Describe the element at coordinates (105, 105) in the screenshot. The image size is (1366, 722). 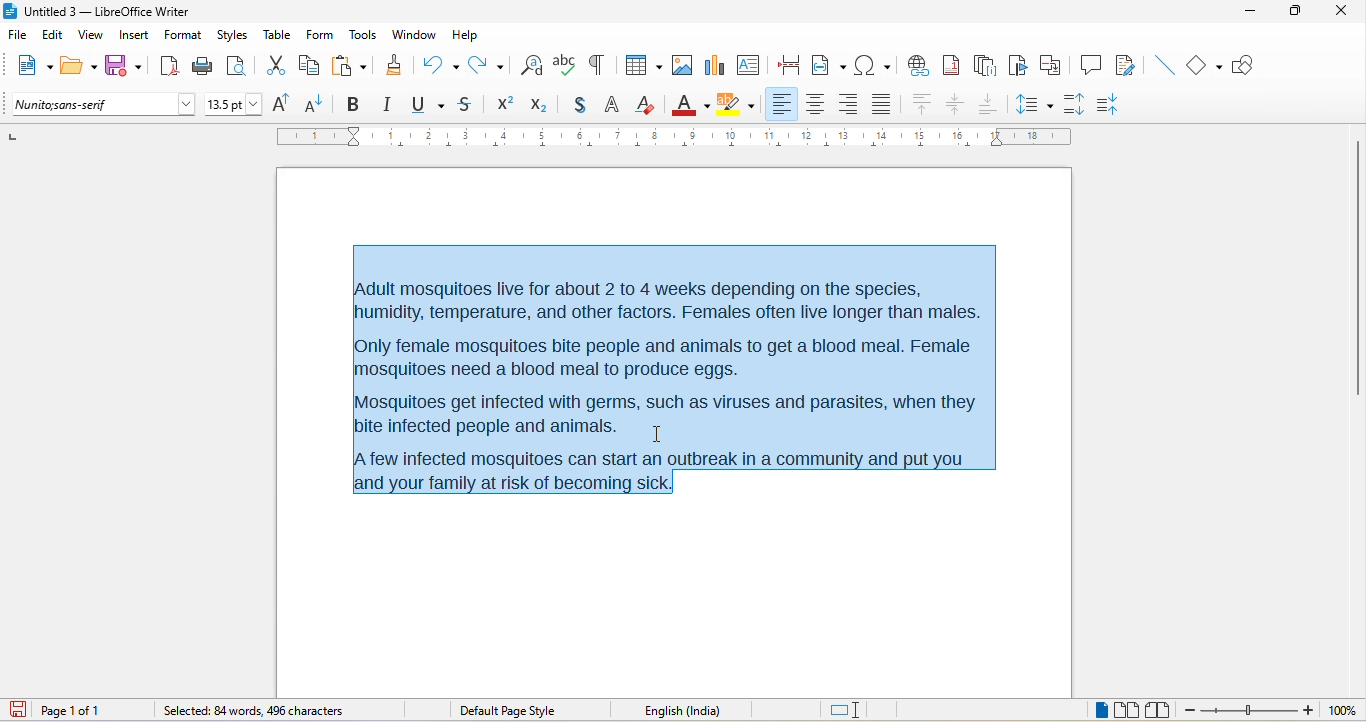
I see `font name` at that location.